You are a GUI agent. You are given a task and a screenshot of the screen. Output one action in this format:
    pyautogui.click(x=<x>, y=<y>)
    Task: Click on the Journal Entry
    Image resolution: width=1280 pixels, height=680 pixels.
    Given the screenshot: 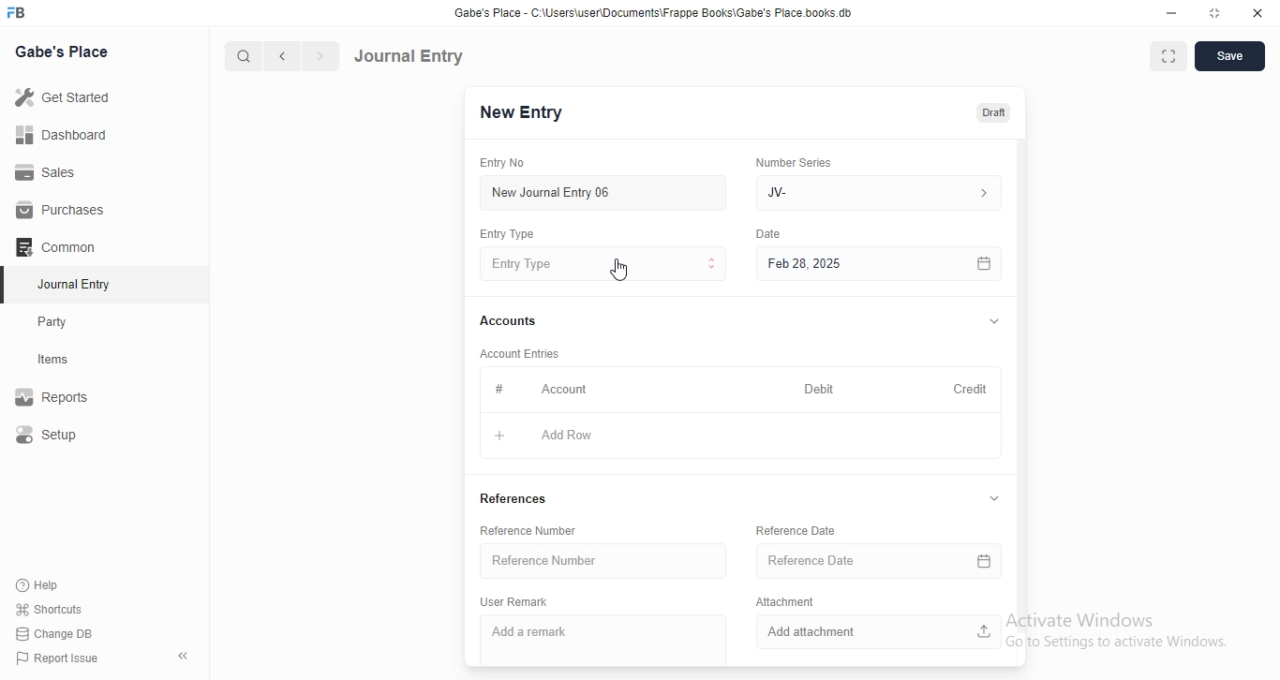 What is the action you would take?
    pyautogui.click(x=65, y=286)
    